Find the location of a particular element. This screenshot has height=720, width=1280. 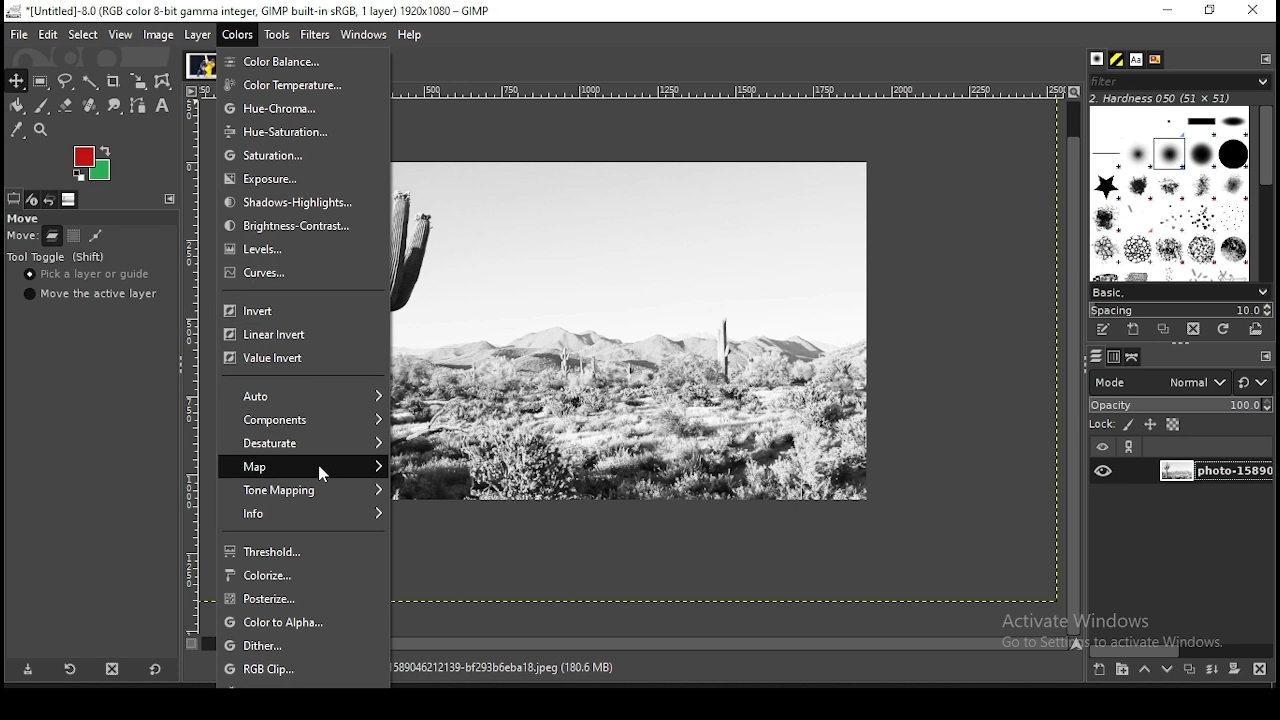

fuzzy selection tool is located at coordinates (92, 81).